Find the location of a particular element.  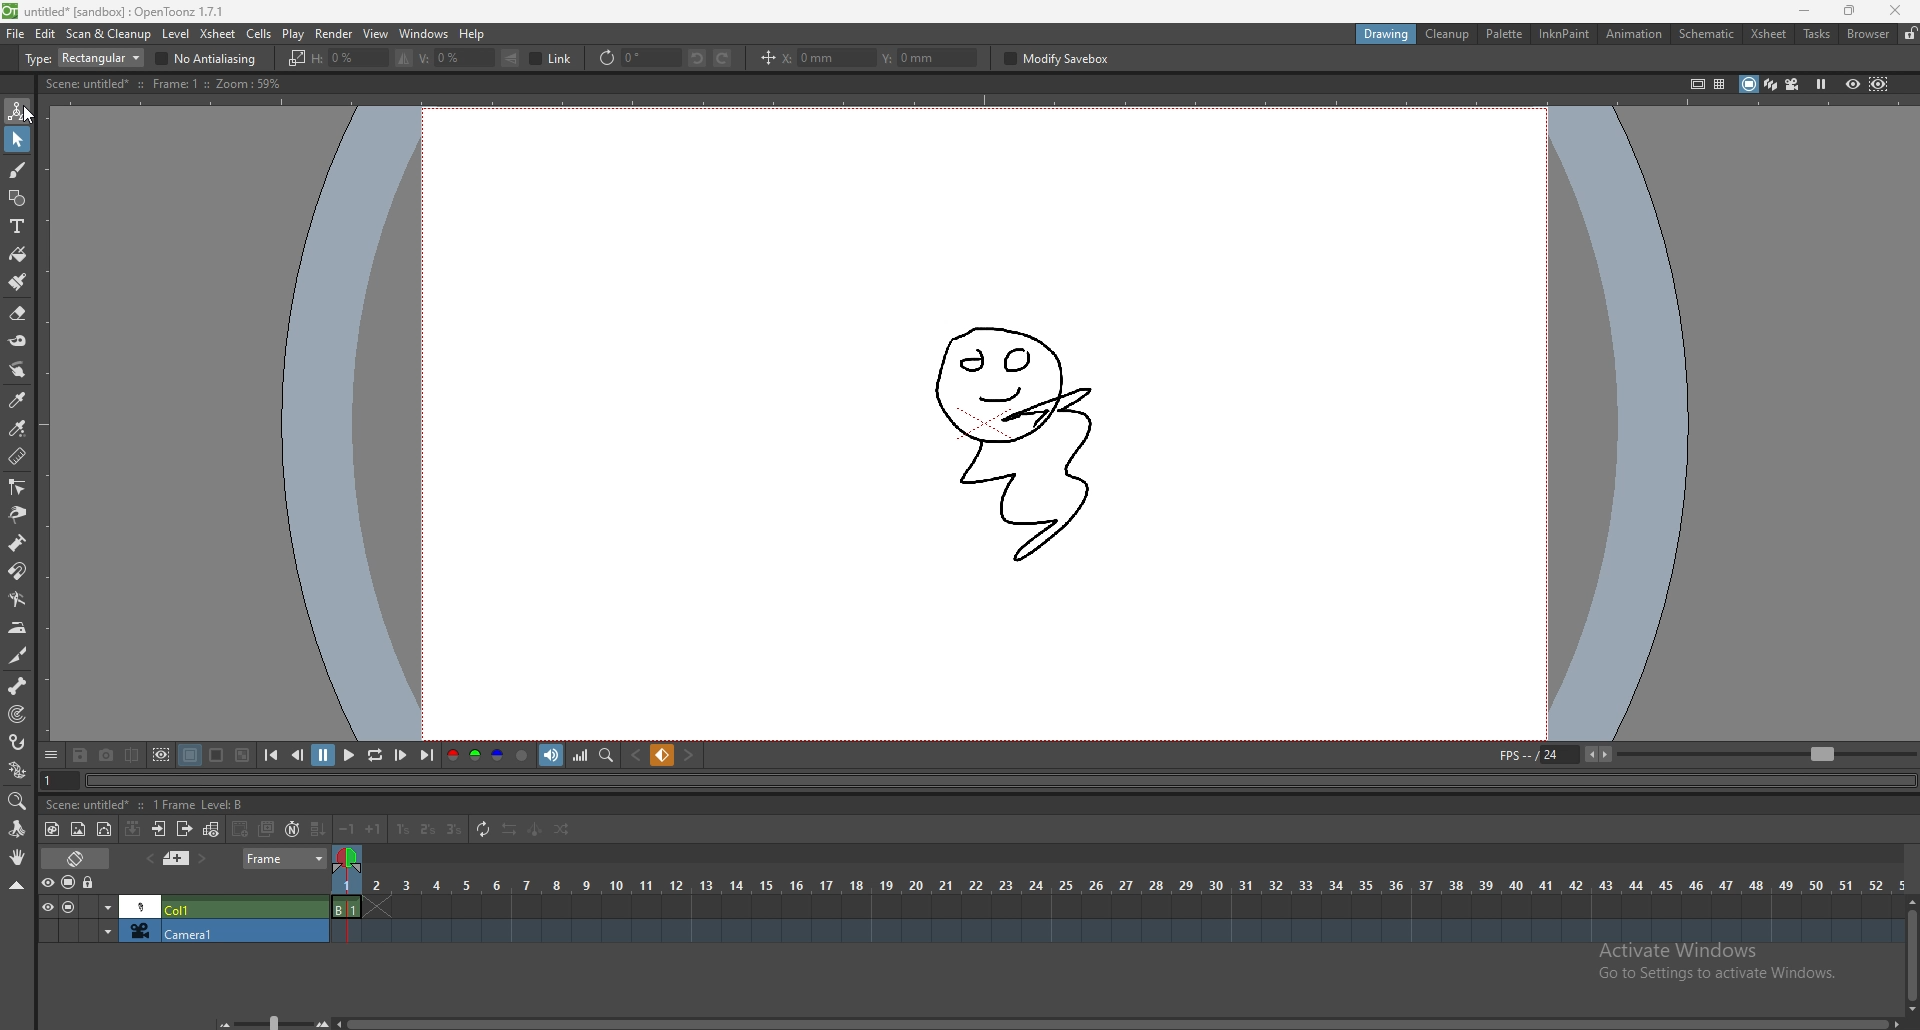

next memo is located at coordinates (202, 858).